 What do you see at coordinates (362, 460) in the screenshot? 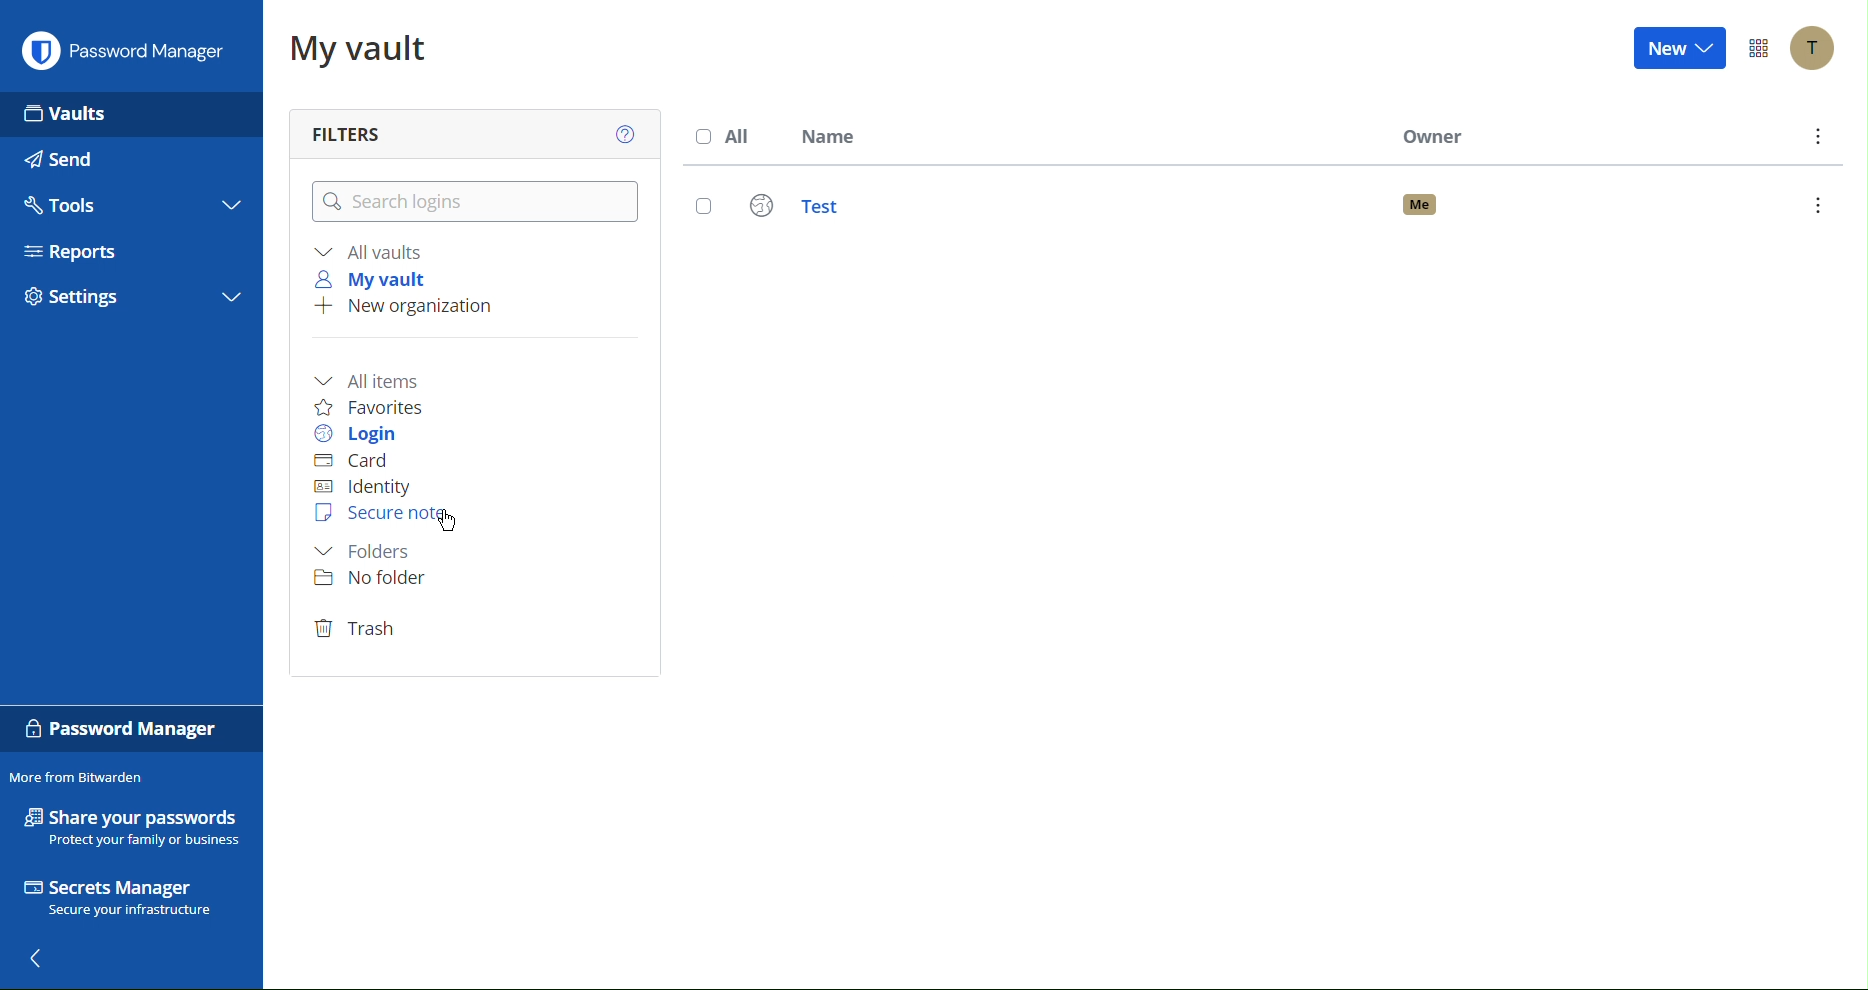
I see `Card` at bounding box center [362, 460].